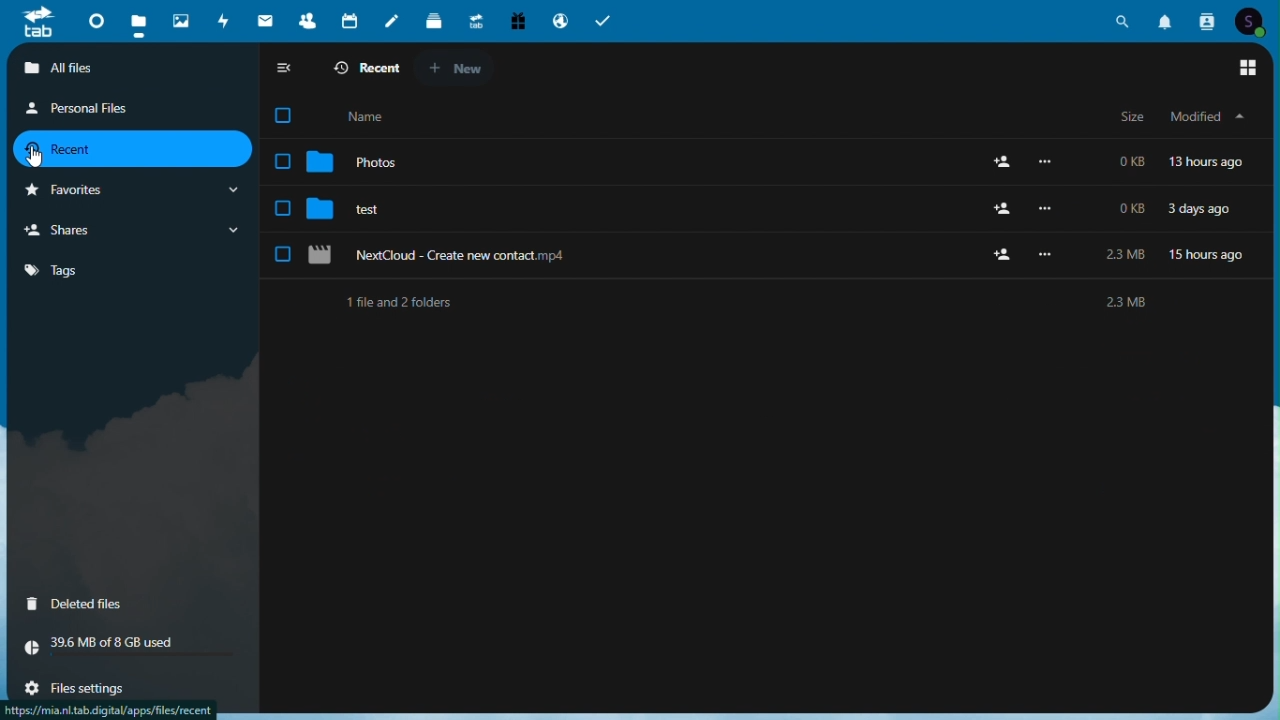 The image size is (1280, 720). What do you see at coordinates (1254, 22) in the screenshot?
I see `account icon` at bounding box center [1254, 22].